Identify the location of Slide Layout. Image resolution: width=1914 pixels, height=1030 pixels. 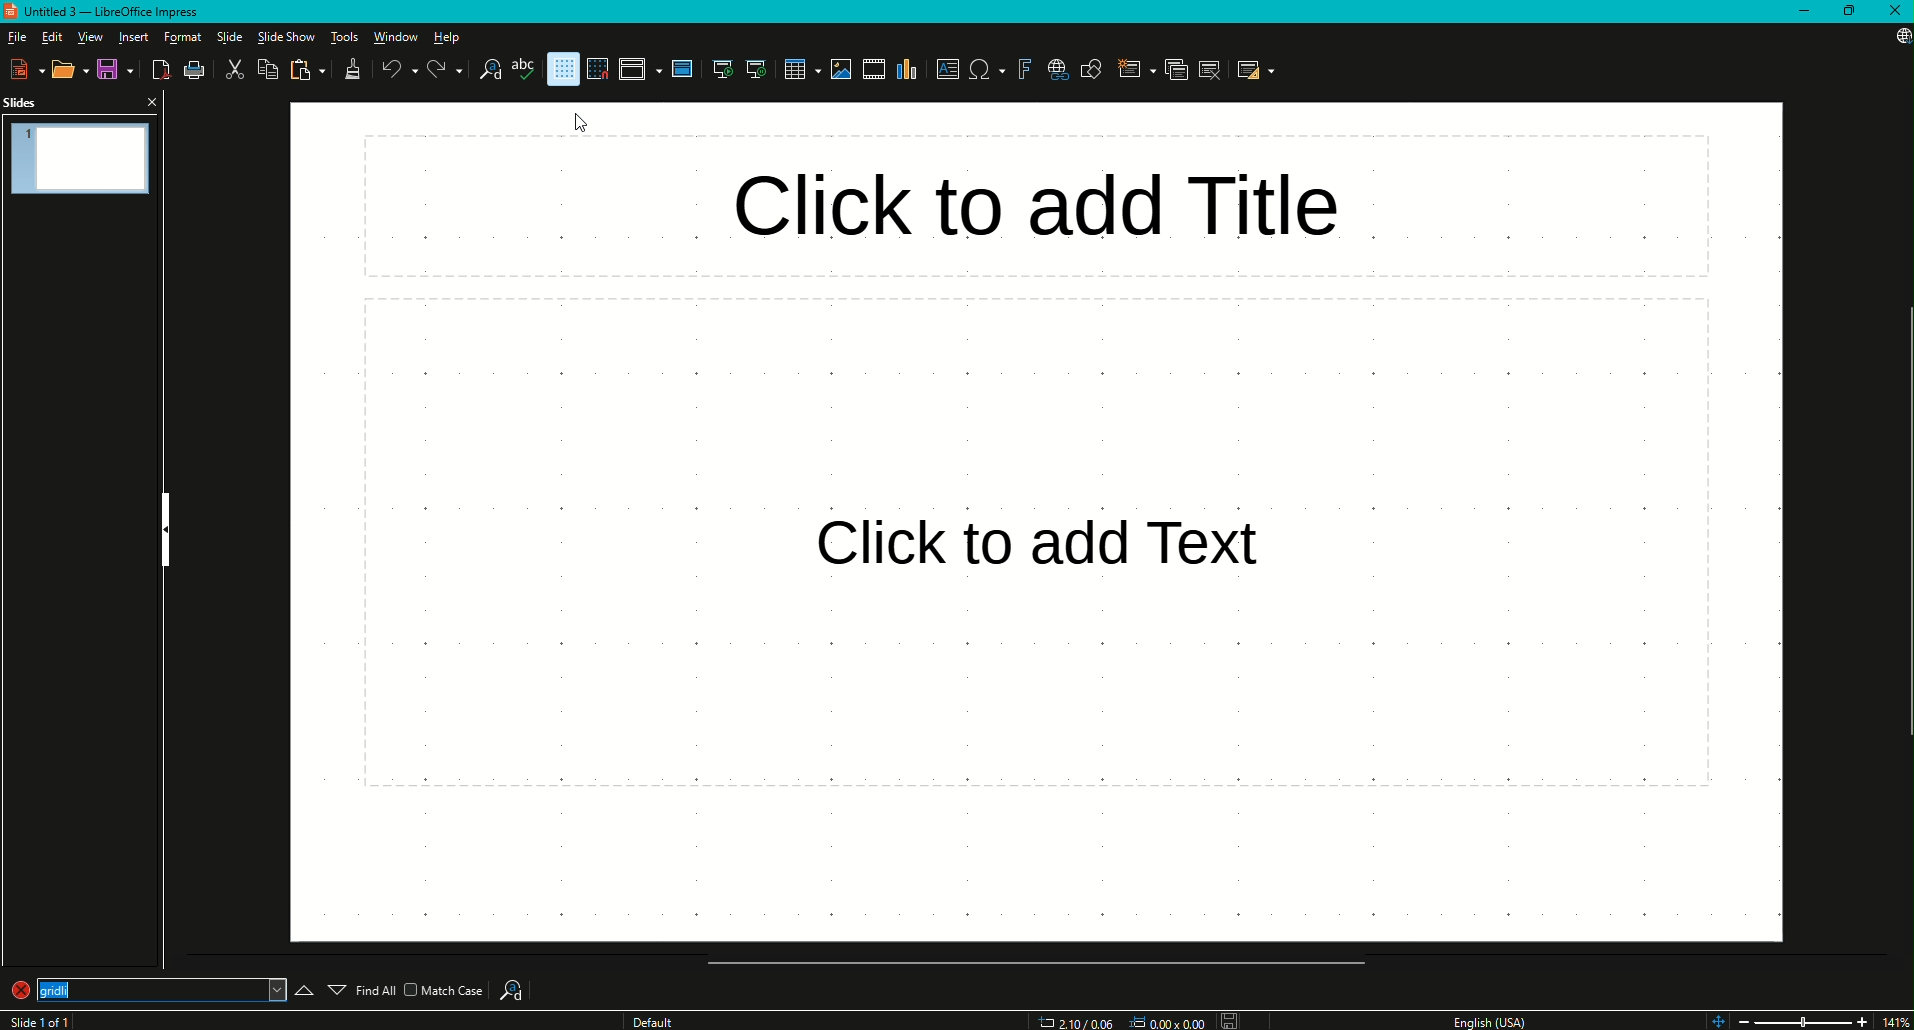
(1259, 69).